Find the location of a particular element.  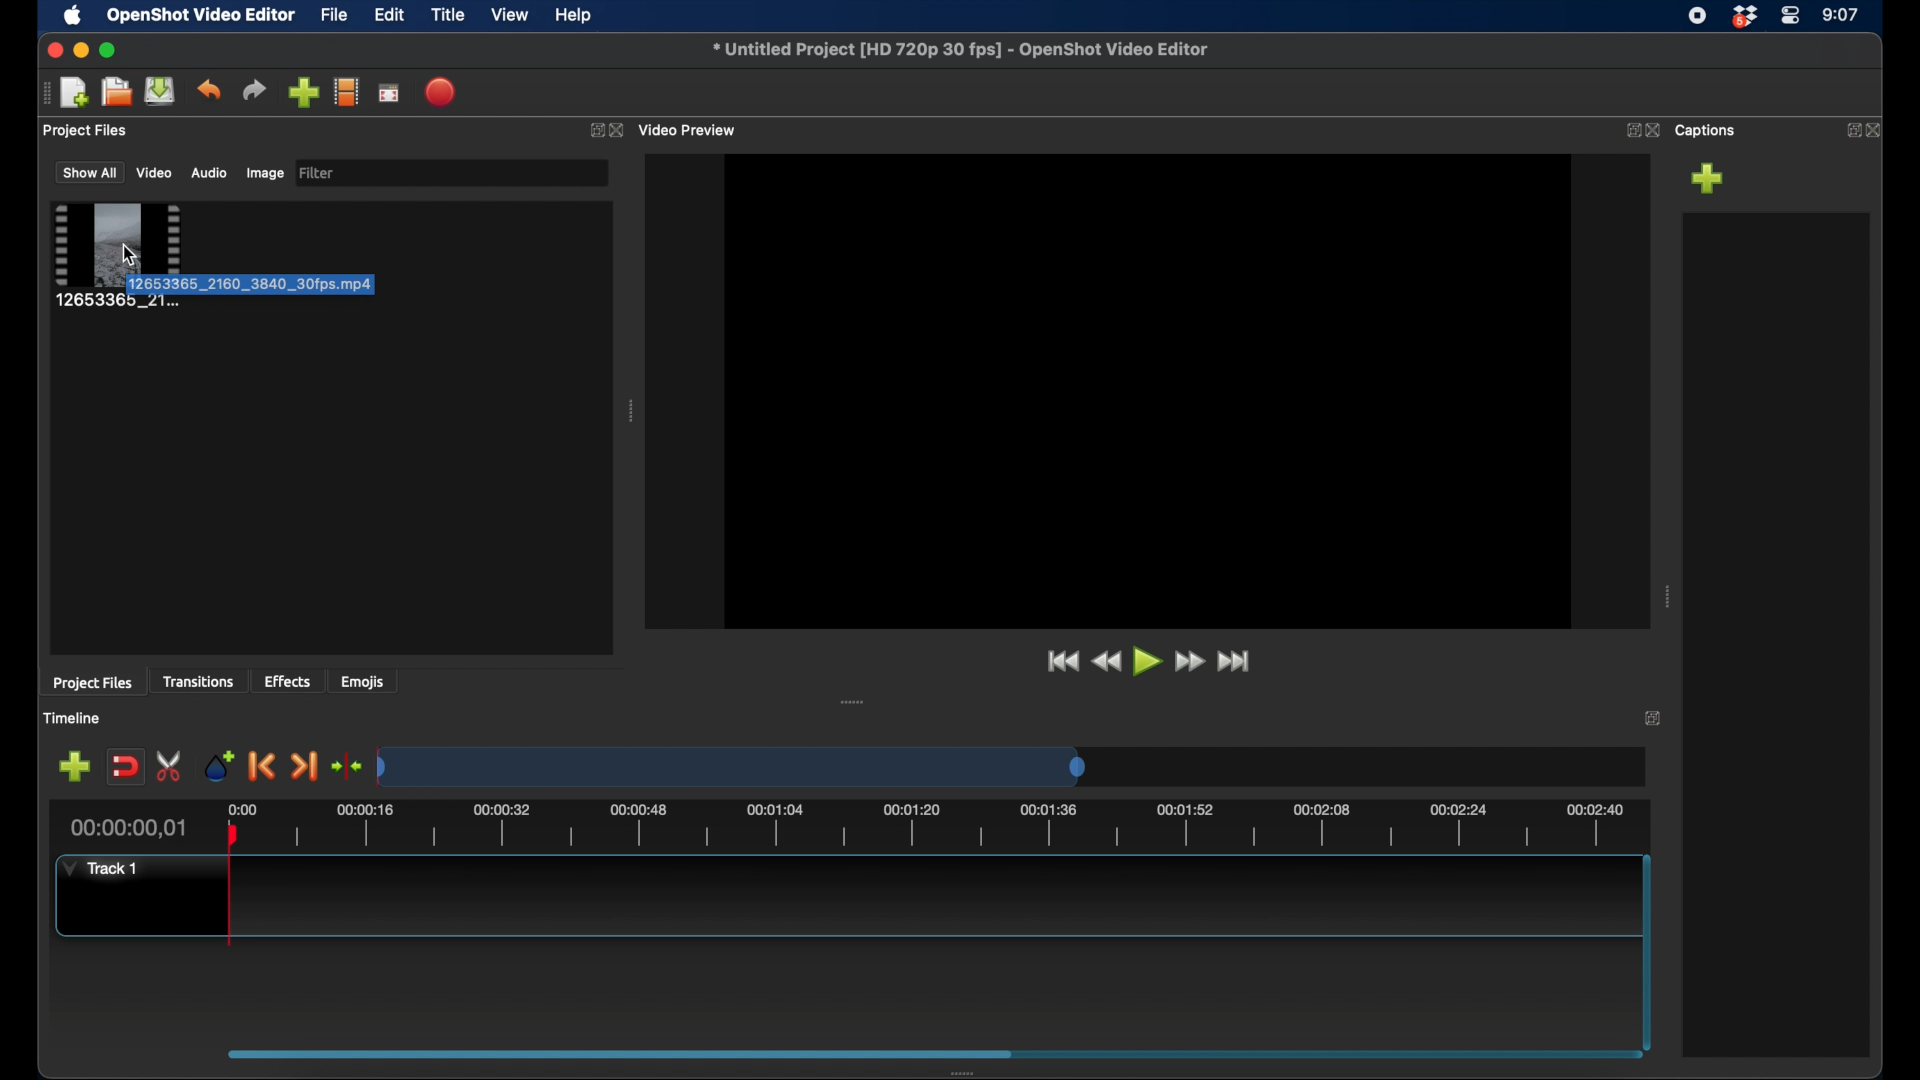

undo is located at coordinates (210, 89).